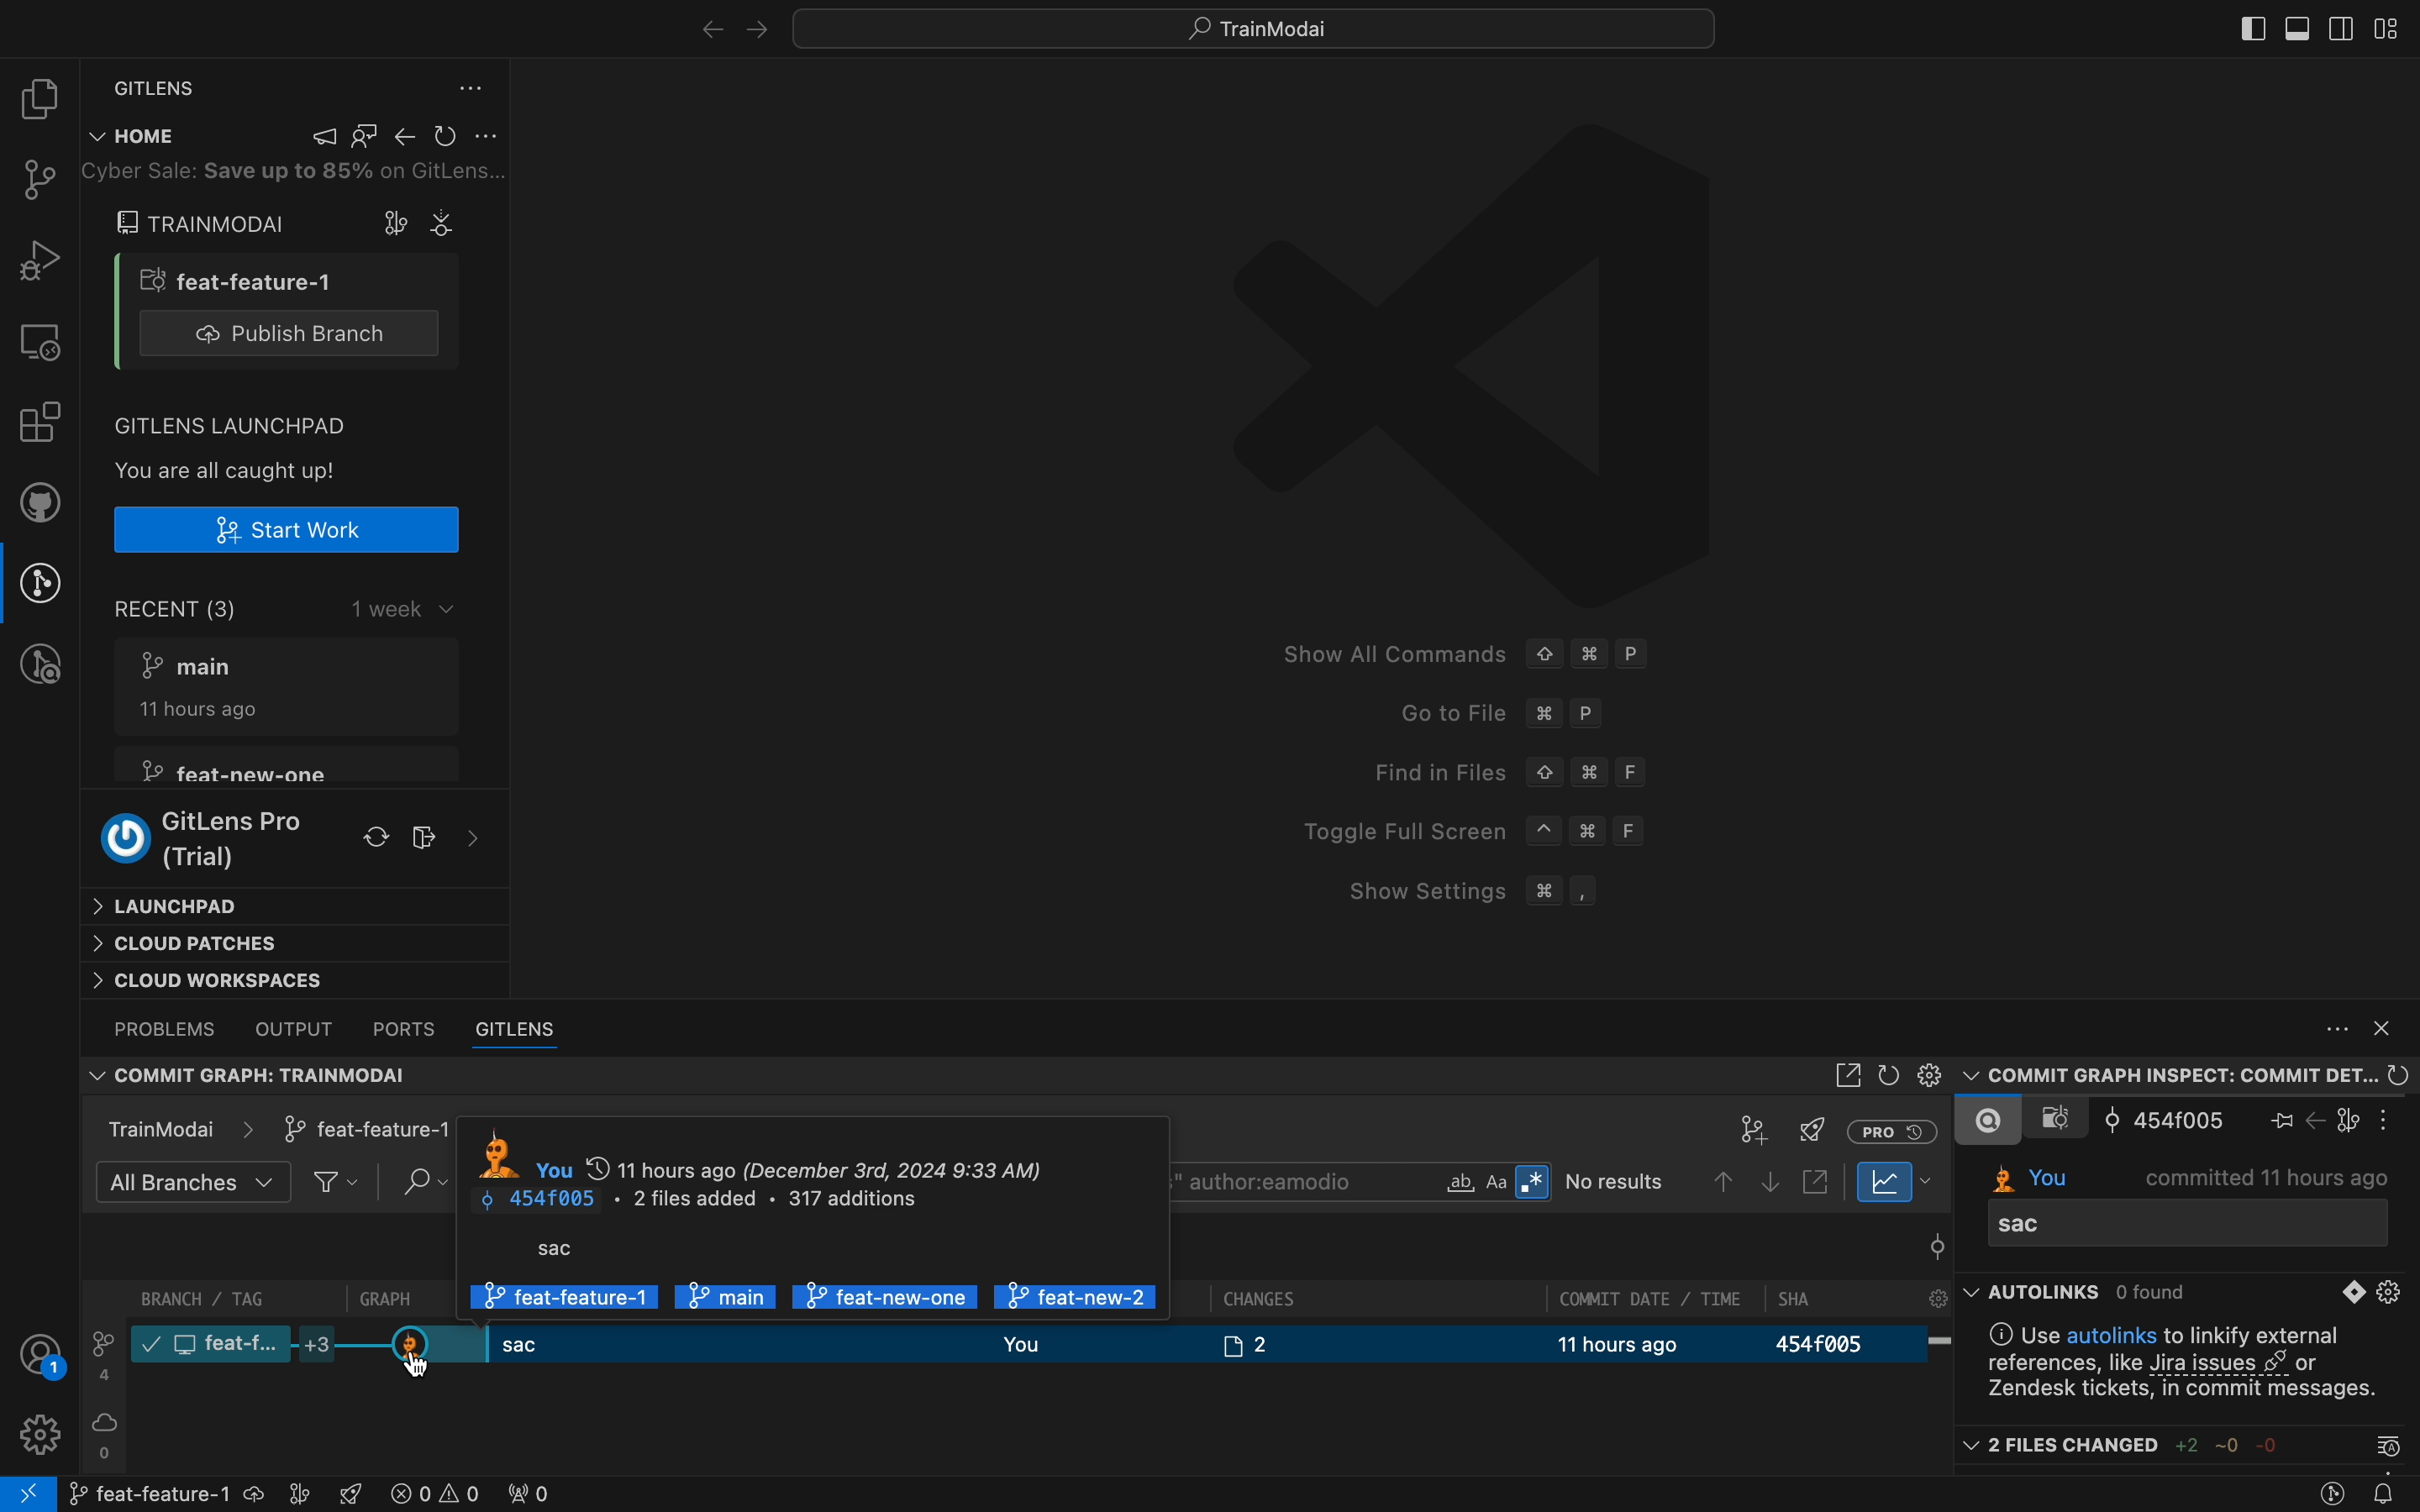 This screenshot has width=2420, height=1512. What do you see at coordinates (493, 137) in the screenshot?
I see `` at bounding box center [493, 137].